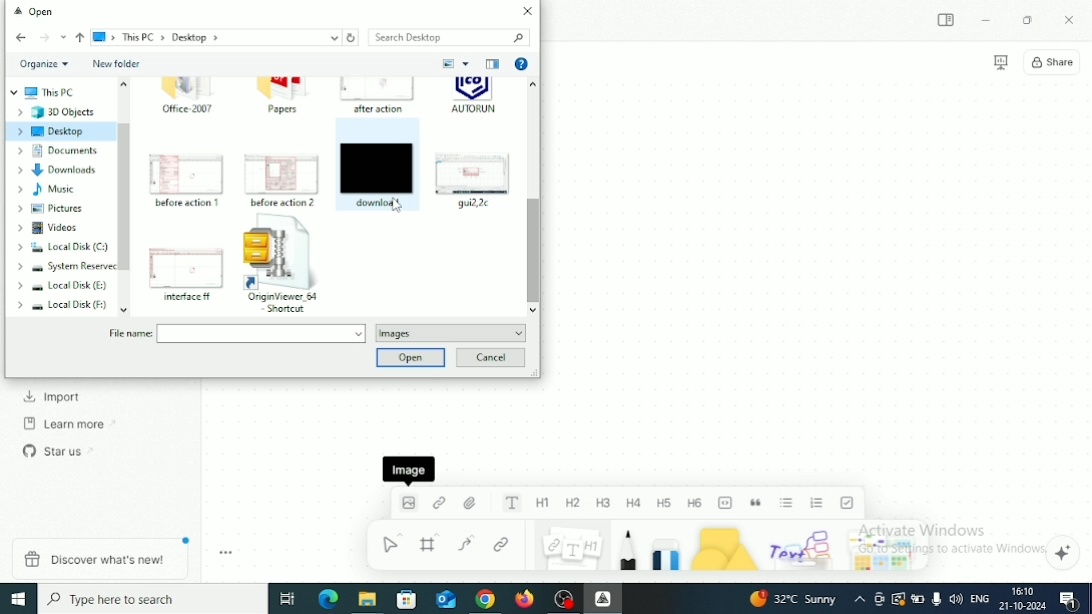 The image size is (1092, 614). What do you see at coordinates (284, 178) in the screenshot?
I see `before action 2` at bounding box center [284, 178].